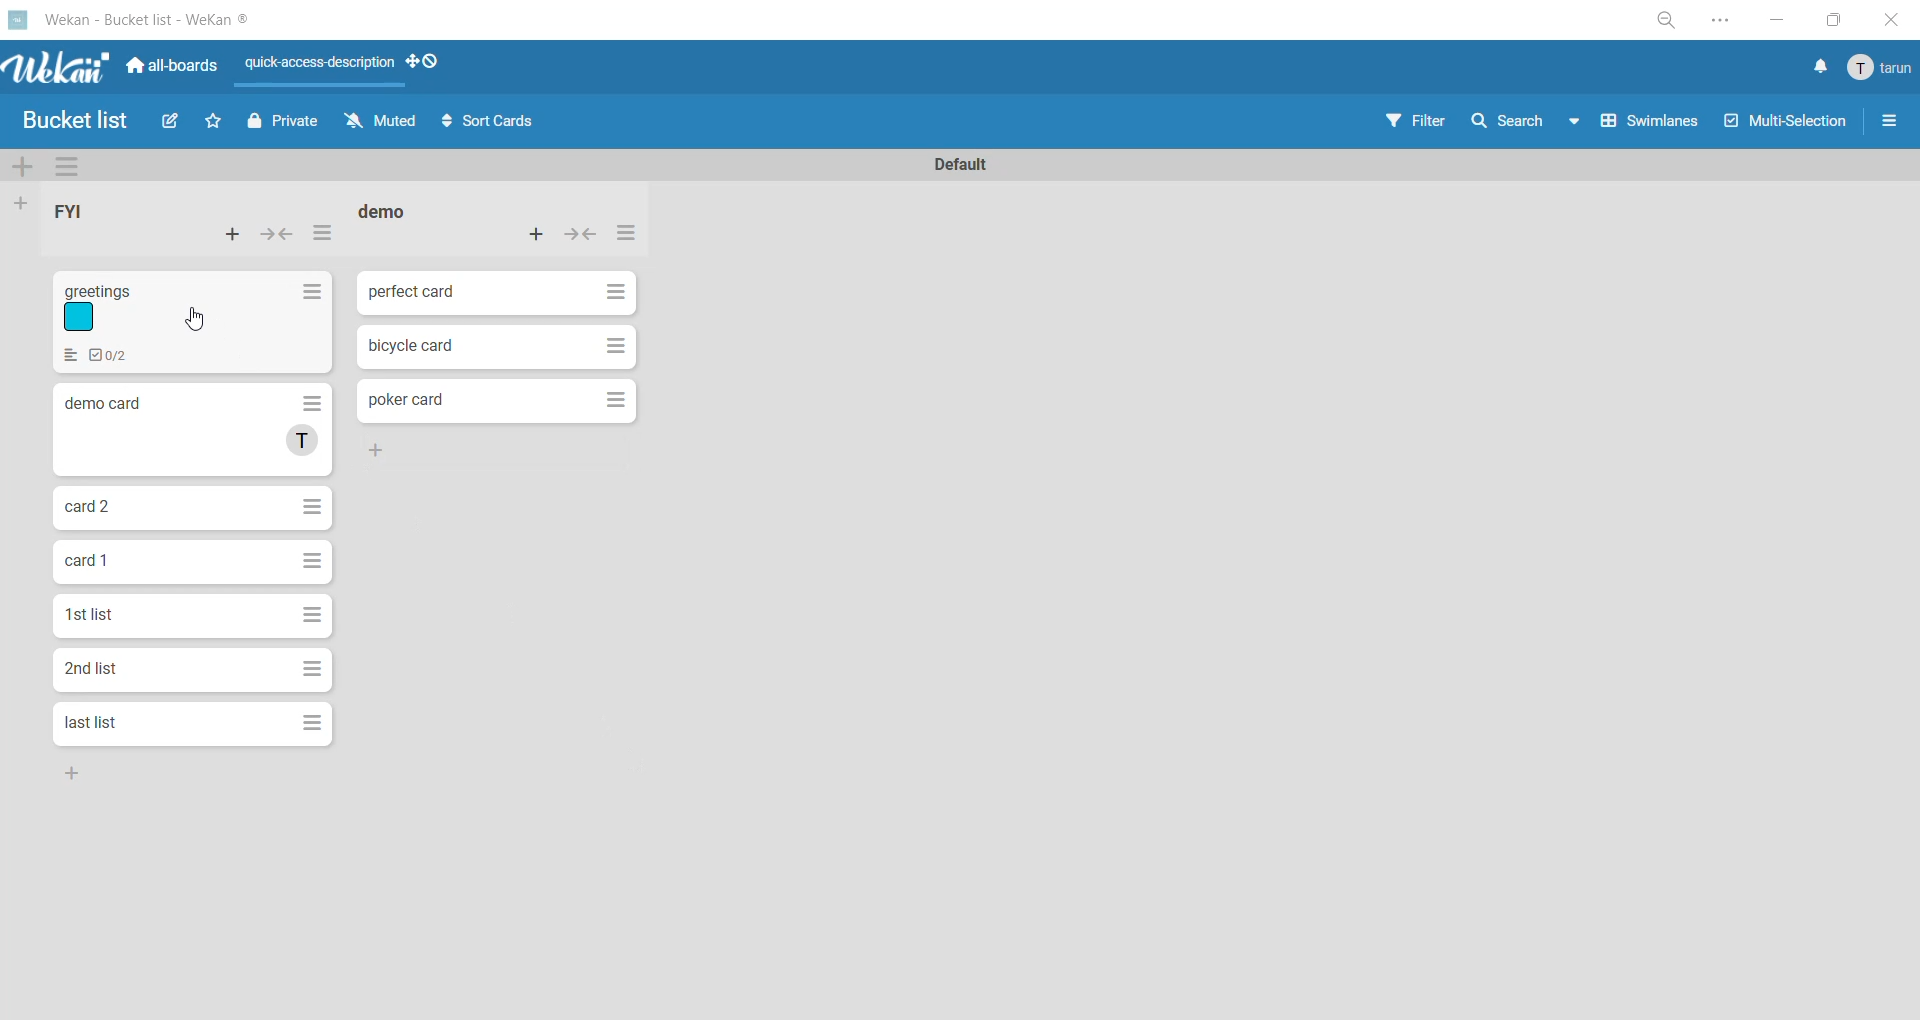  I want to click on add swimlane, so click(19, 169).